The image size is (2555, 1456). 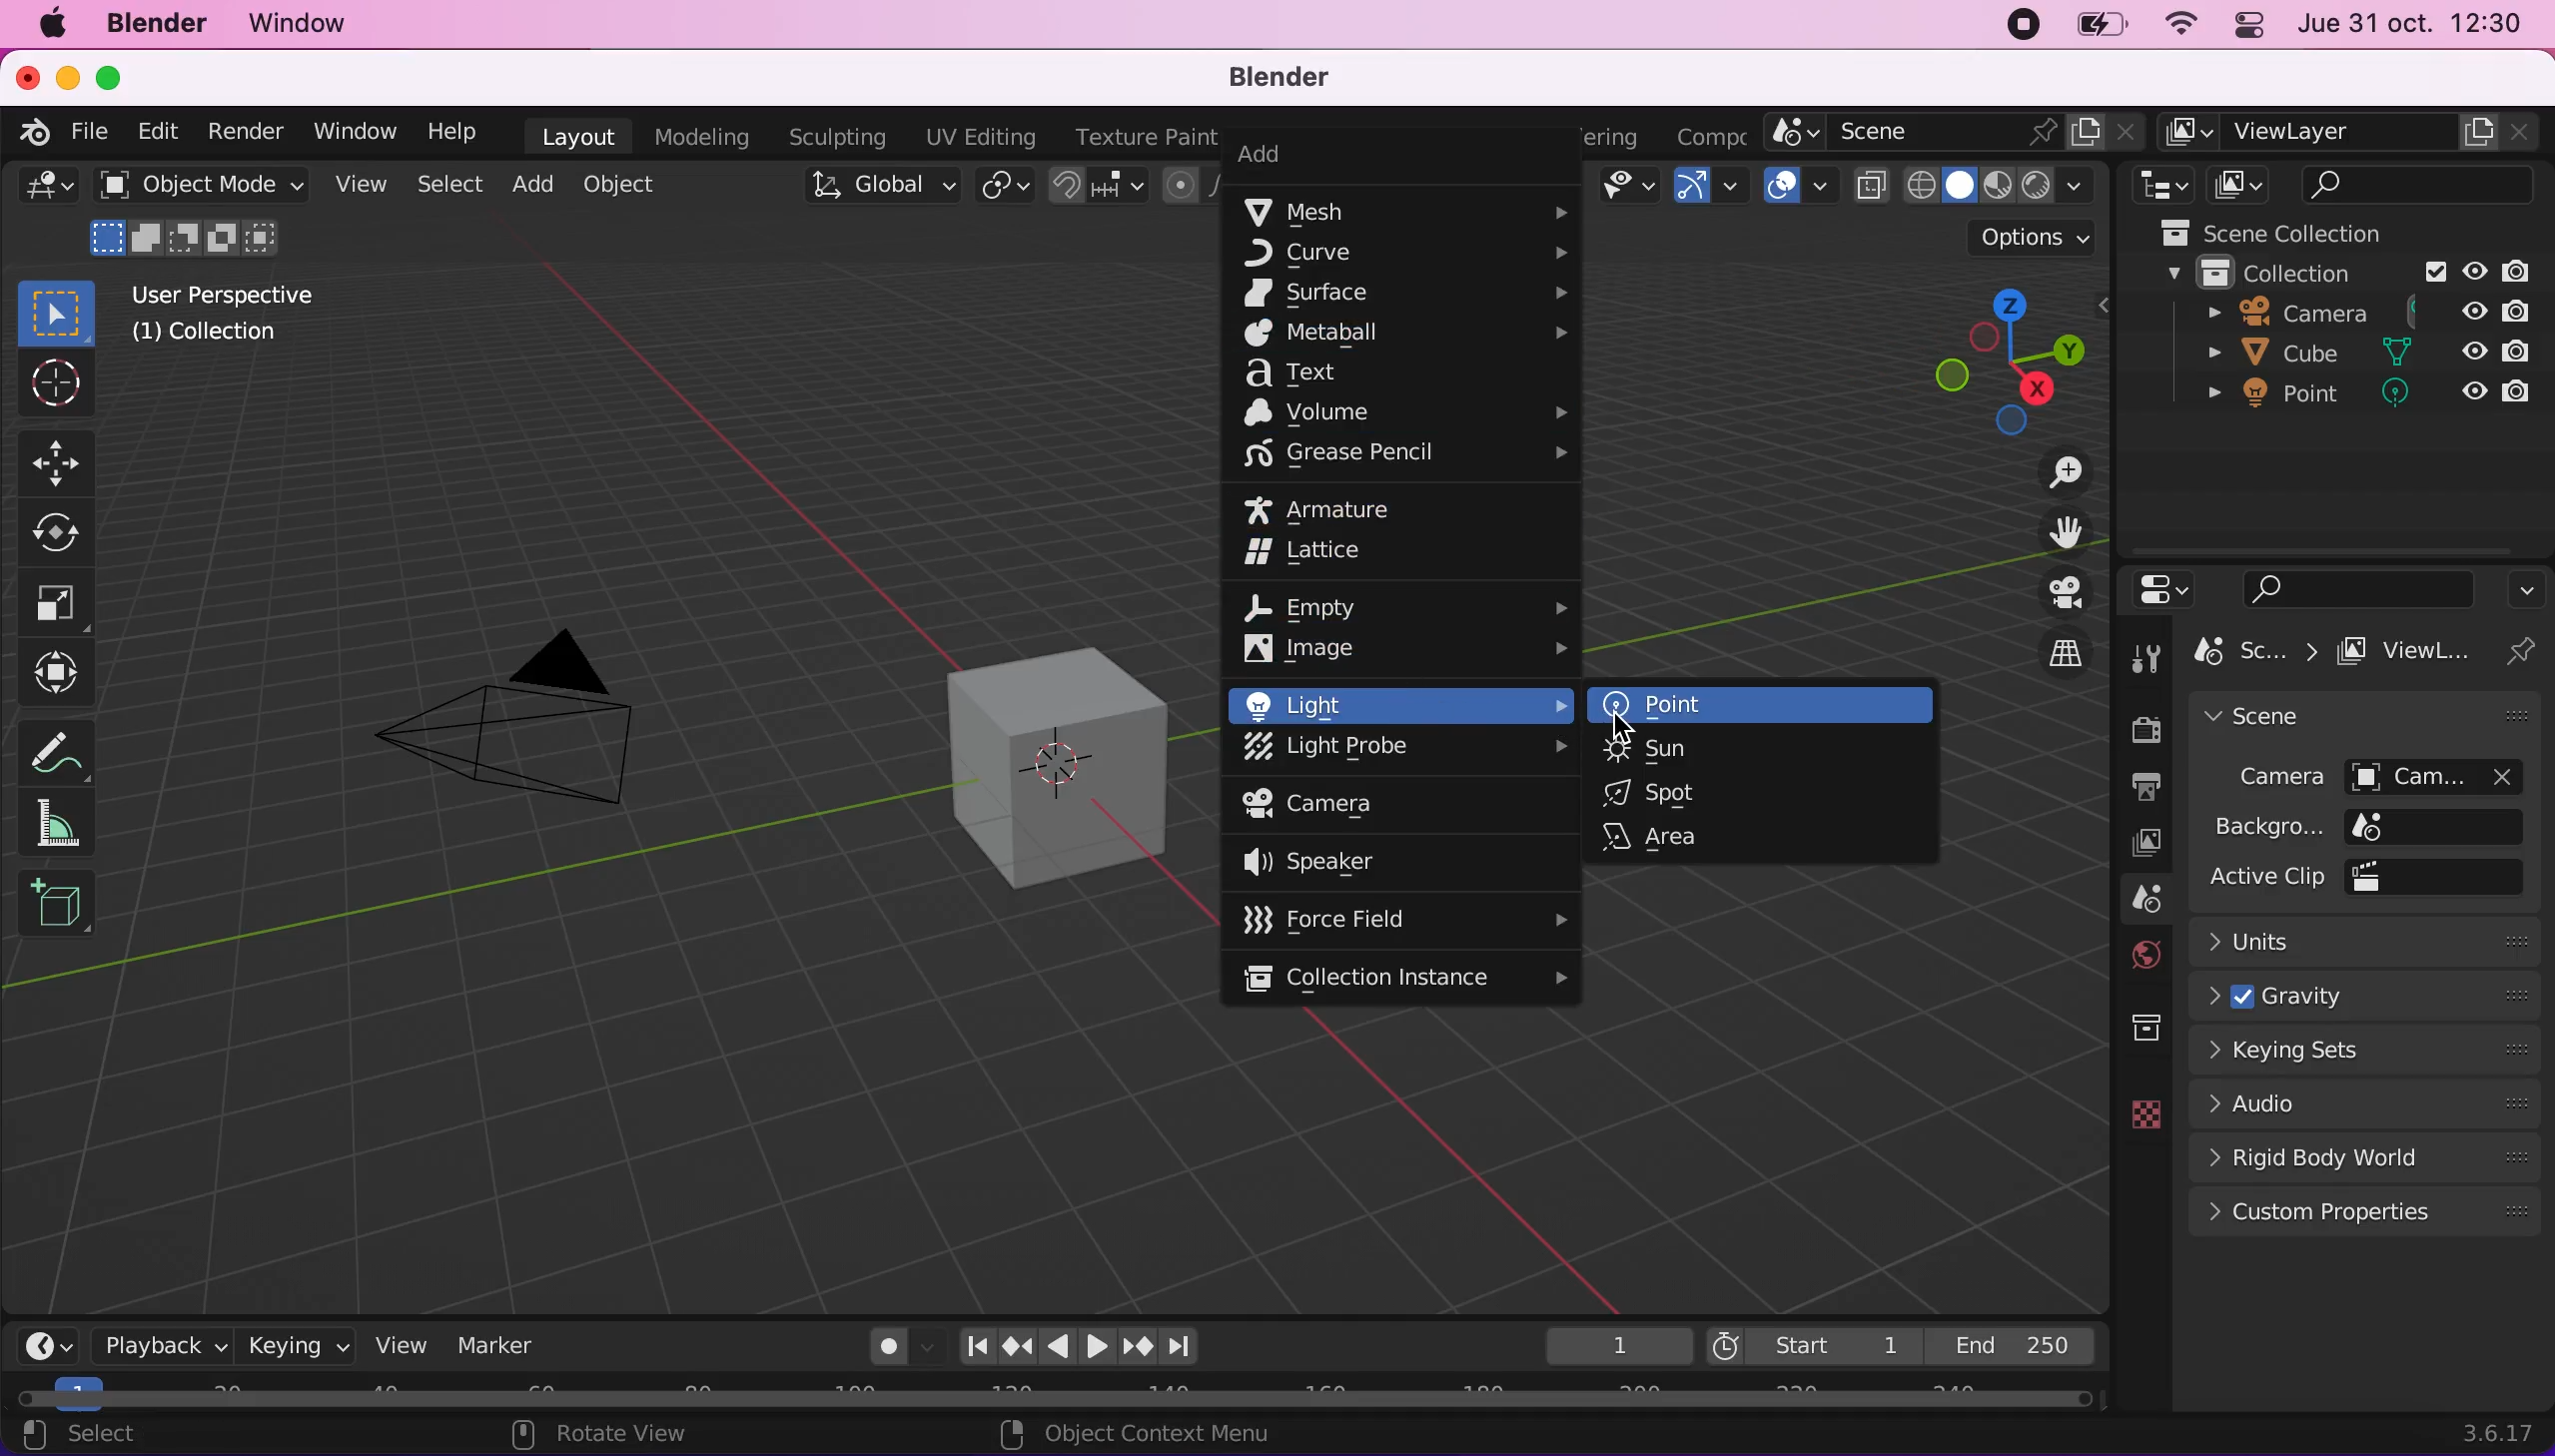 I want to click on marker, so click(x=506, y=1345).